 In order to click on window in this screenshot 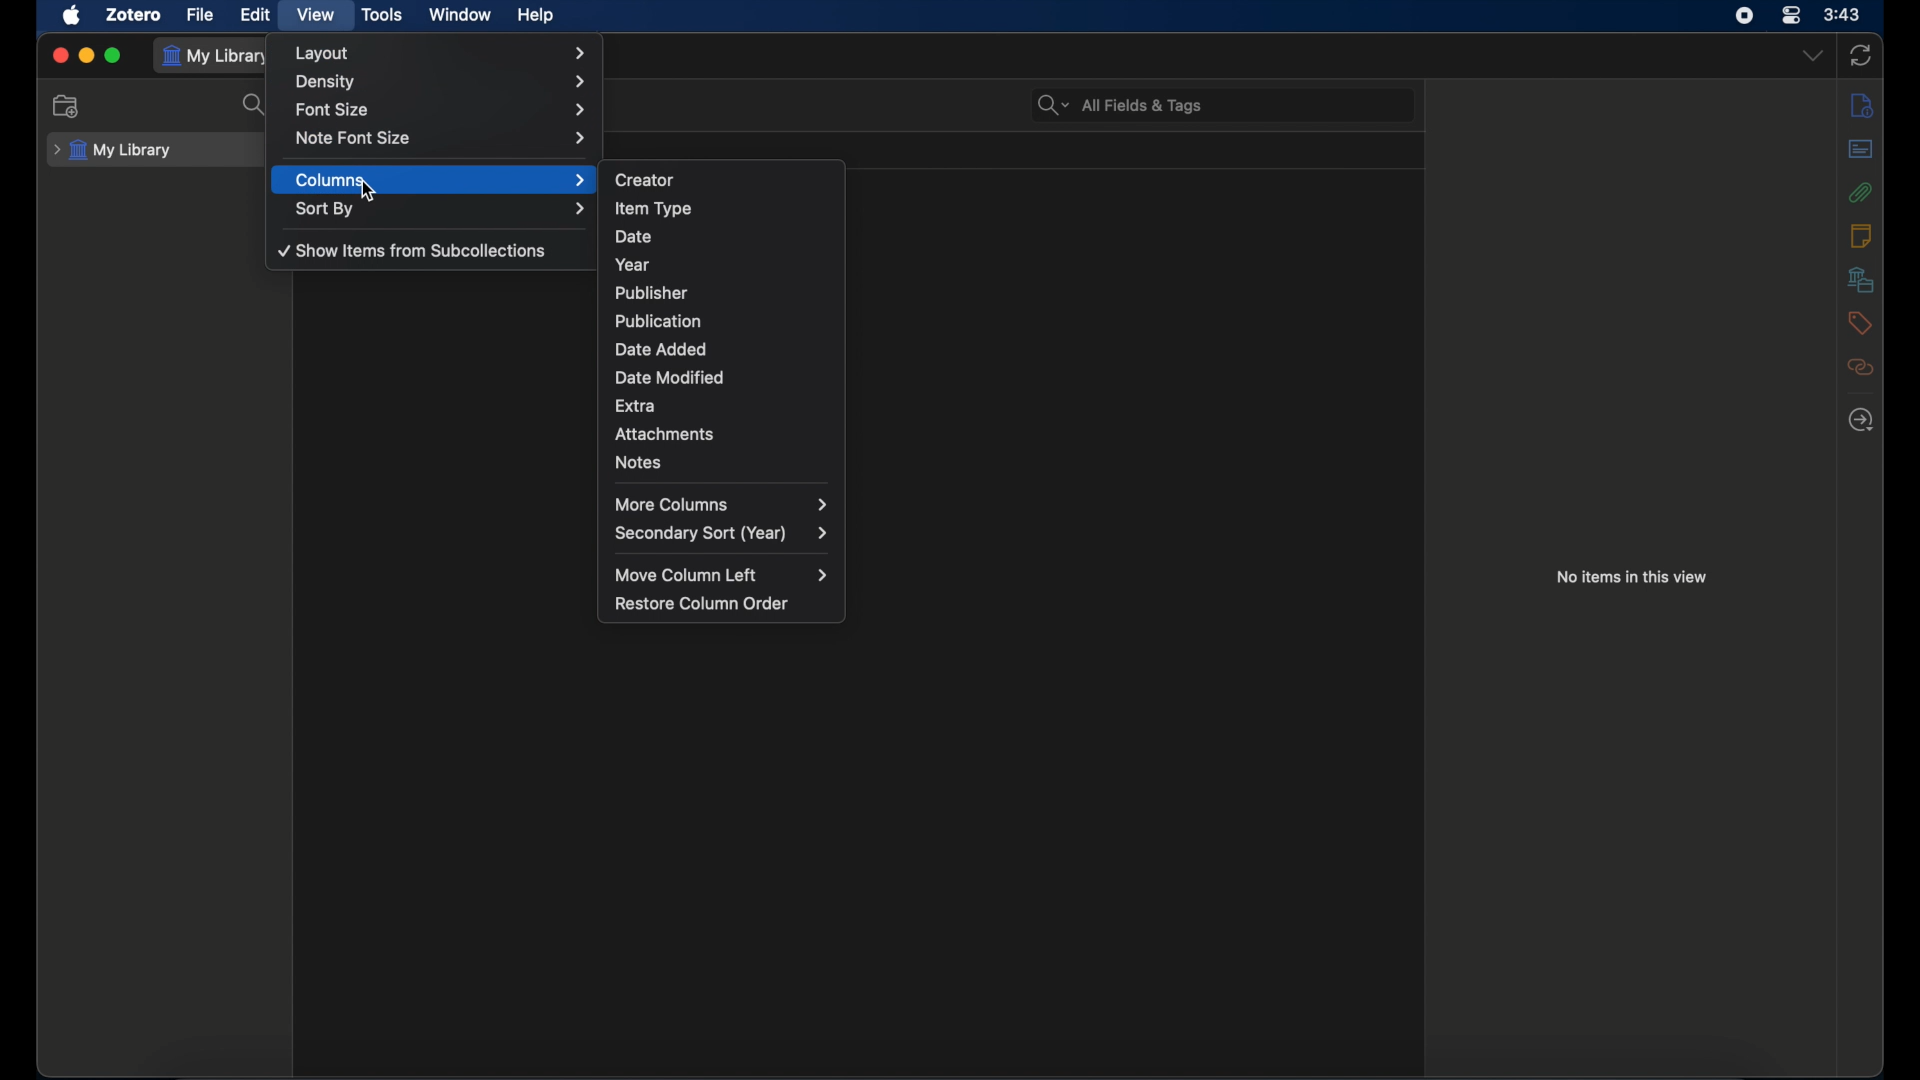, I will do `click(457, 14)`.